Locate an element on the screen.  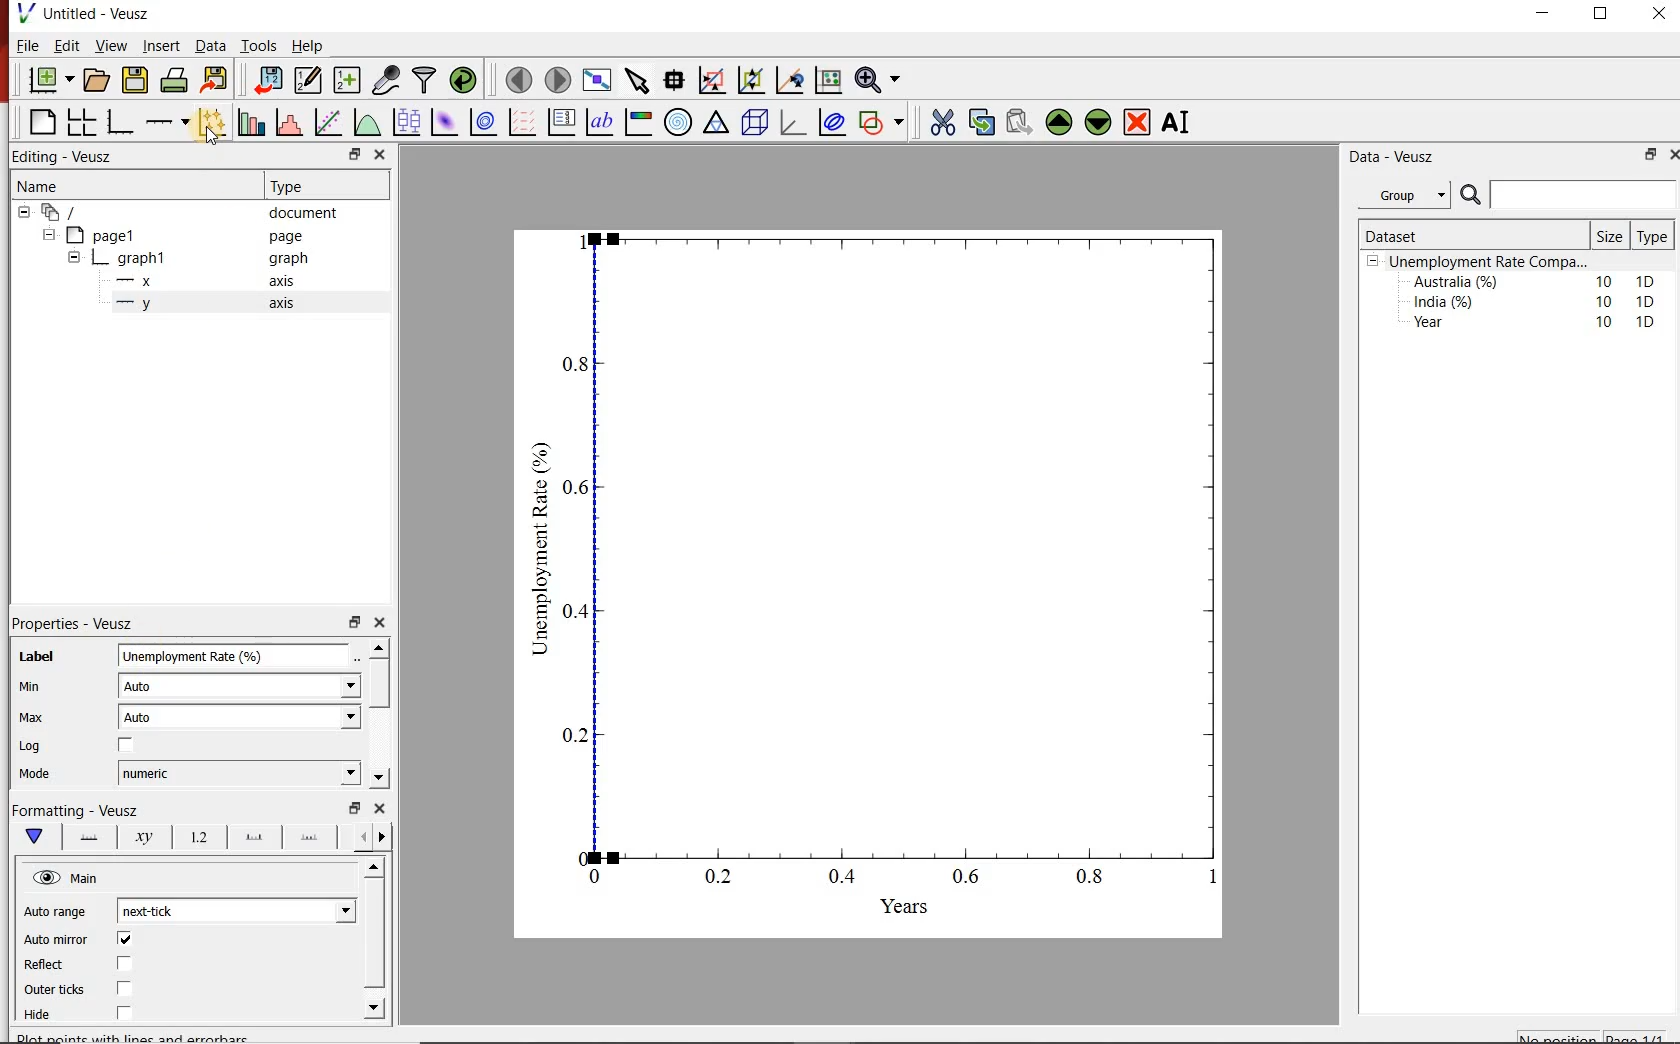
polar graph is located at coordinates (679, 123).